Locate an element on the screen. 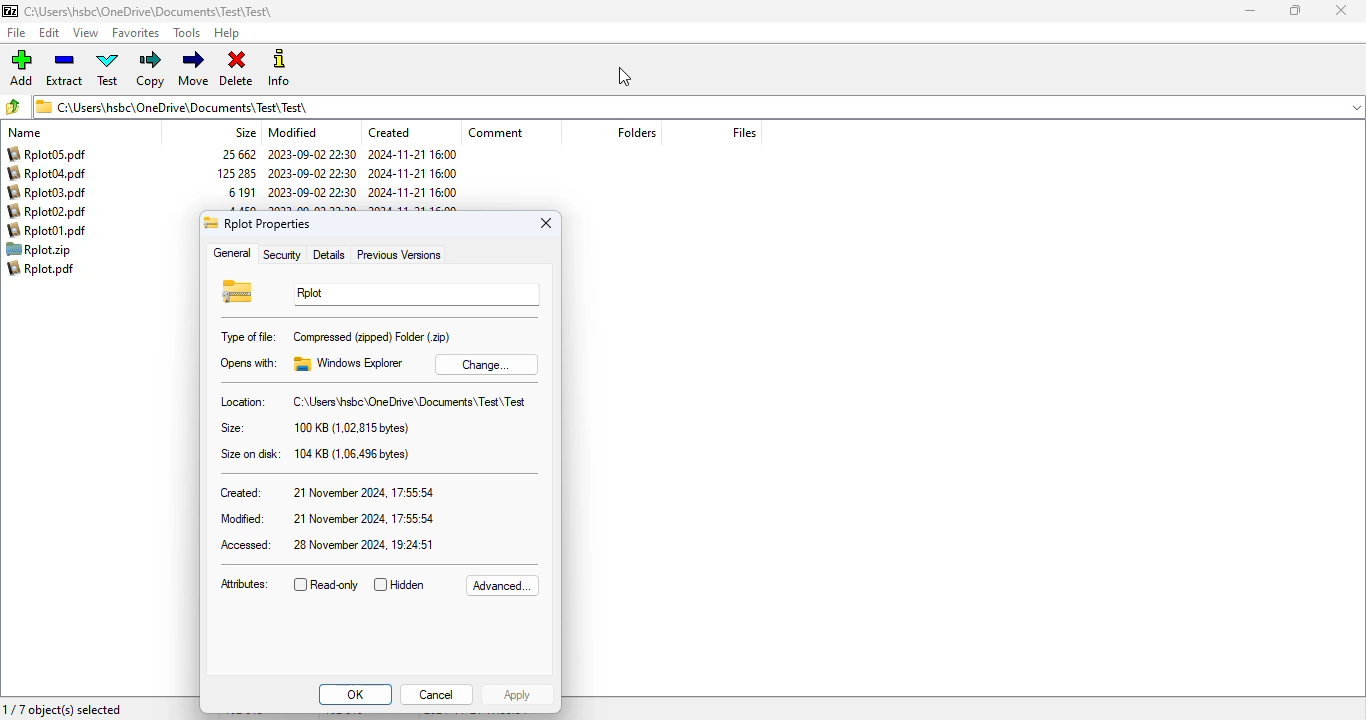 Image resolution: width=1366 pixels, height=720 pixels. file is located at coordinates (41, 250).